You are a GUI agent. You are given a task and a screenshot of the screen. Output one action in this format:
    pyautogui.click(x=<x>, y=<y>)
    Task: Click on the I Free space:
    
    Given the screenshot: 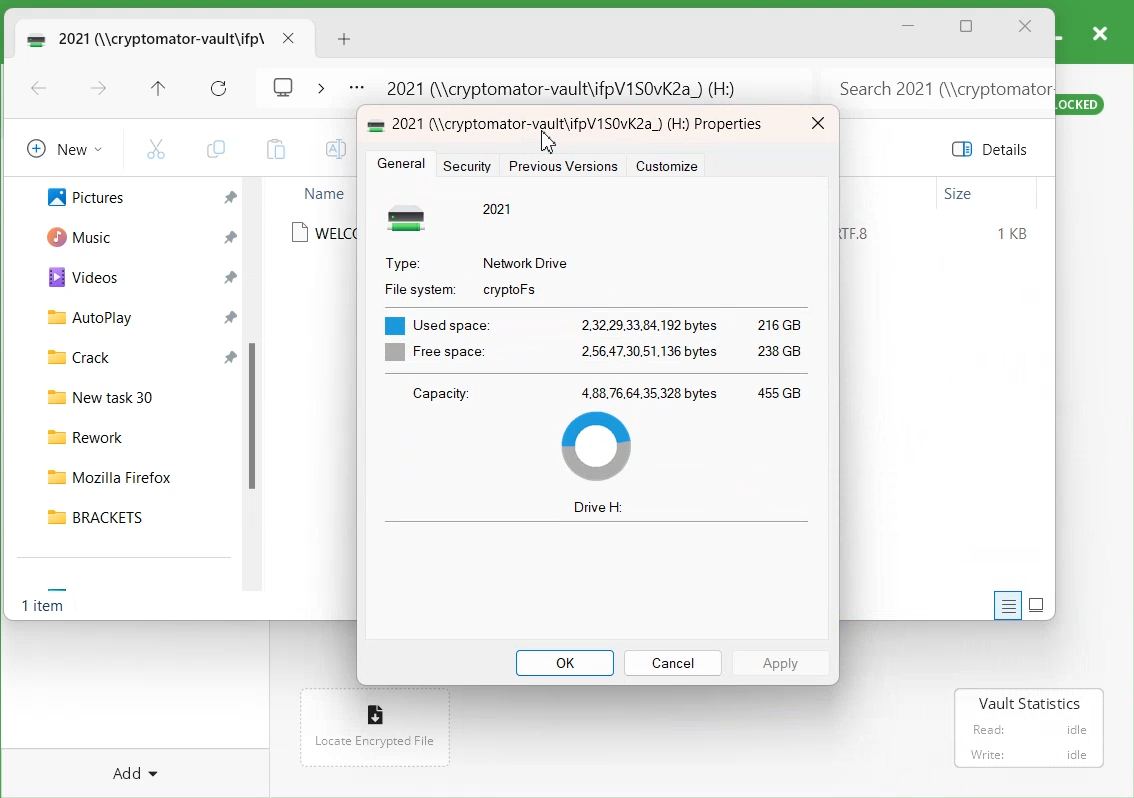 What is the action you would take?
    pyautogui.click(x=431, y=353)
    